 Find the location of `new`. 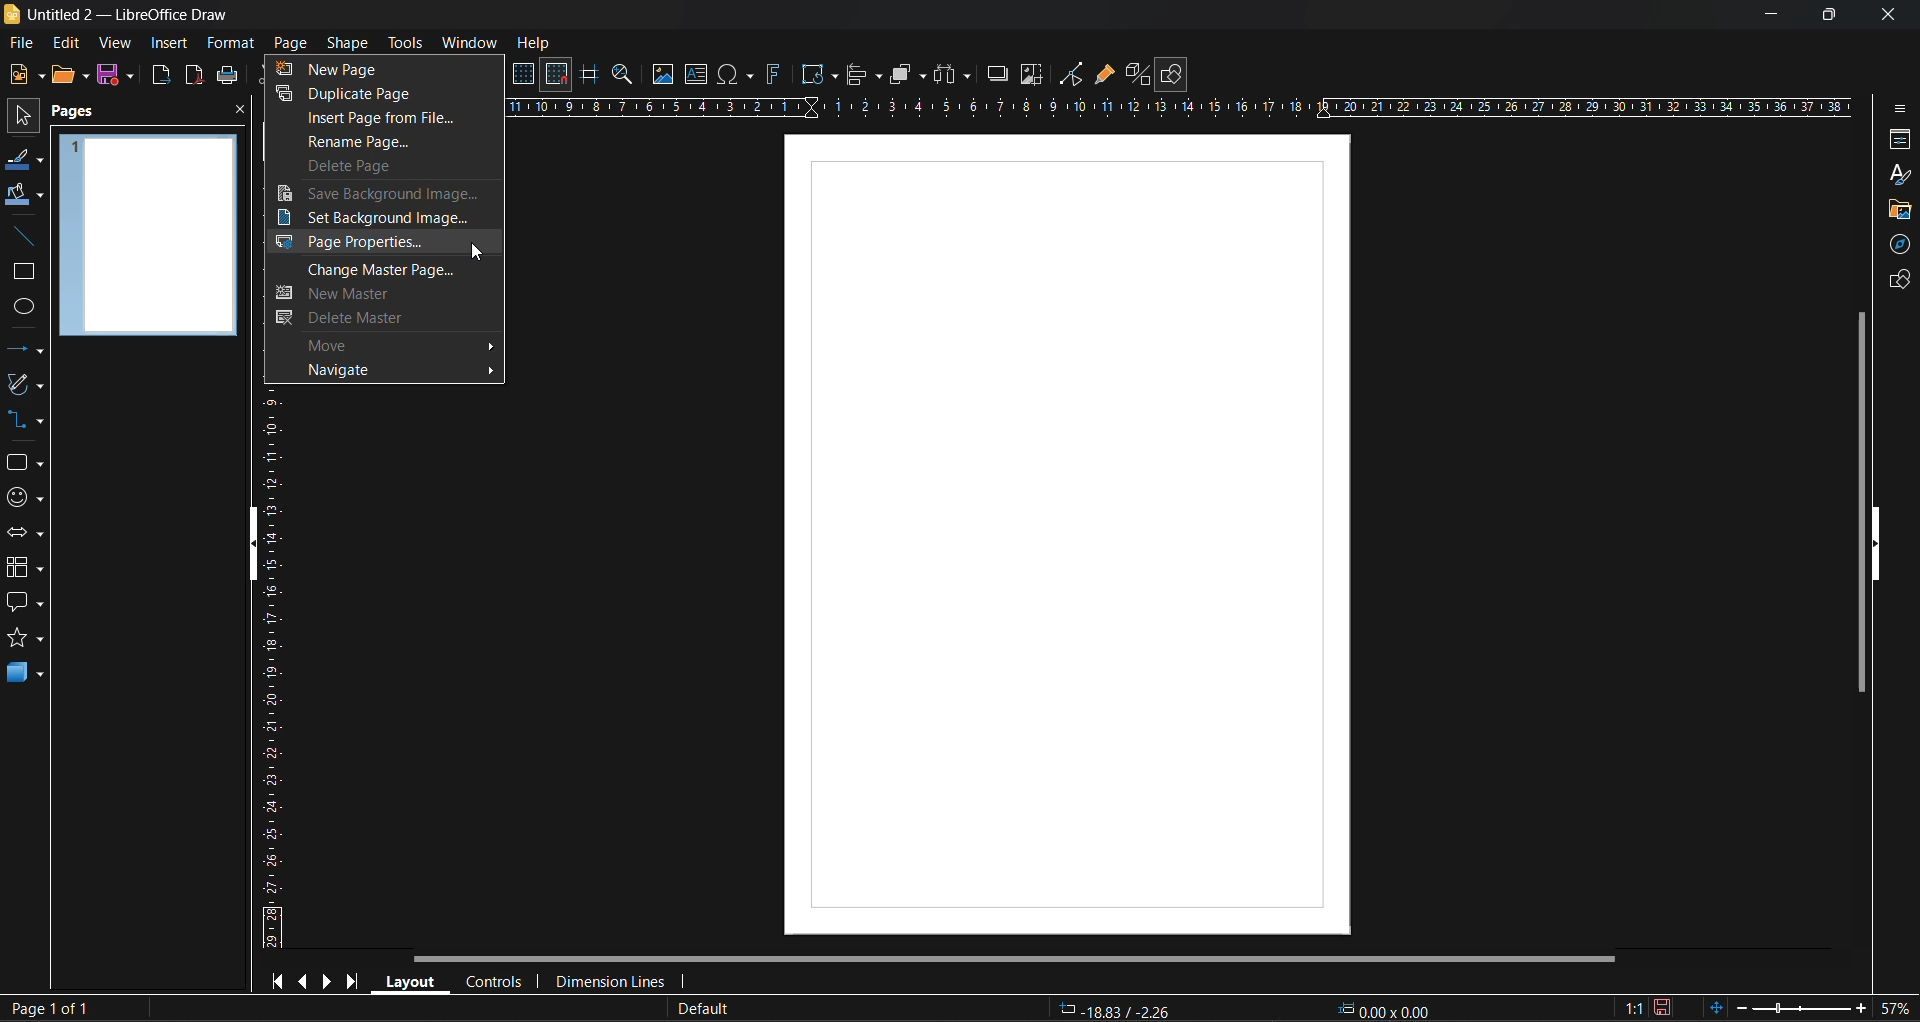

new is located at coordinates (22, 77).